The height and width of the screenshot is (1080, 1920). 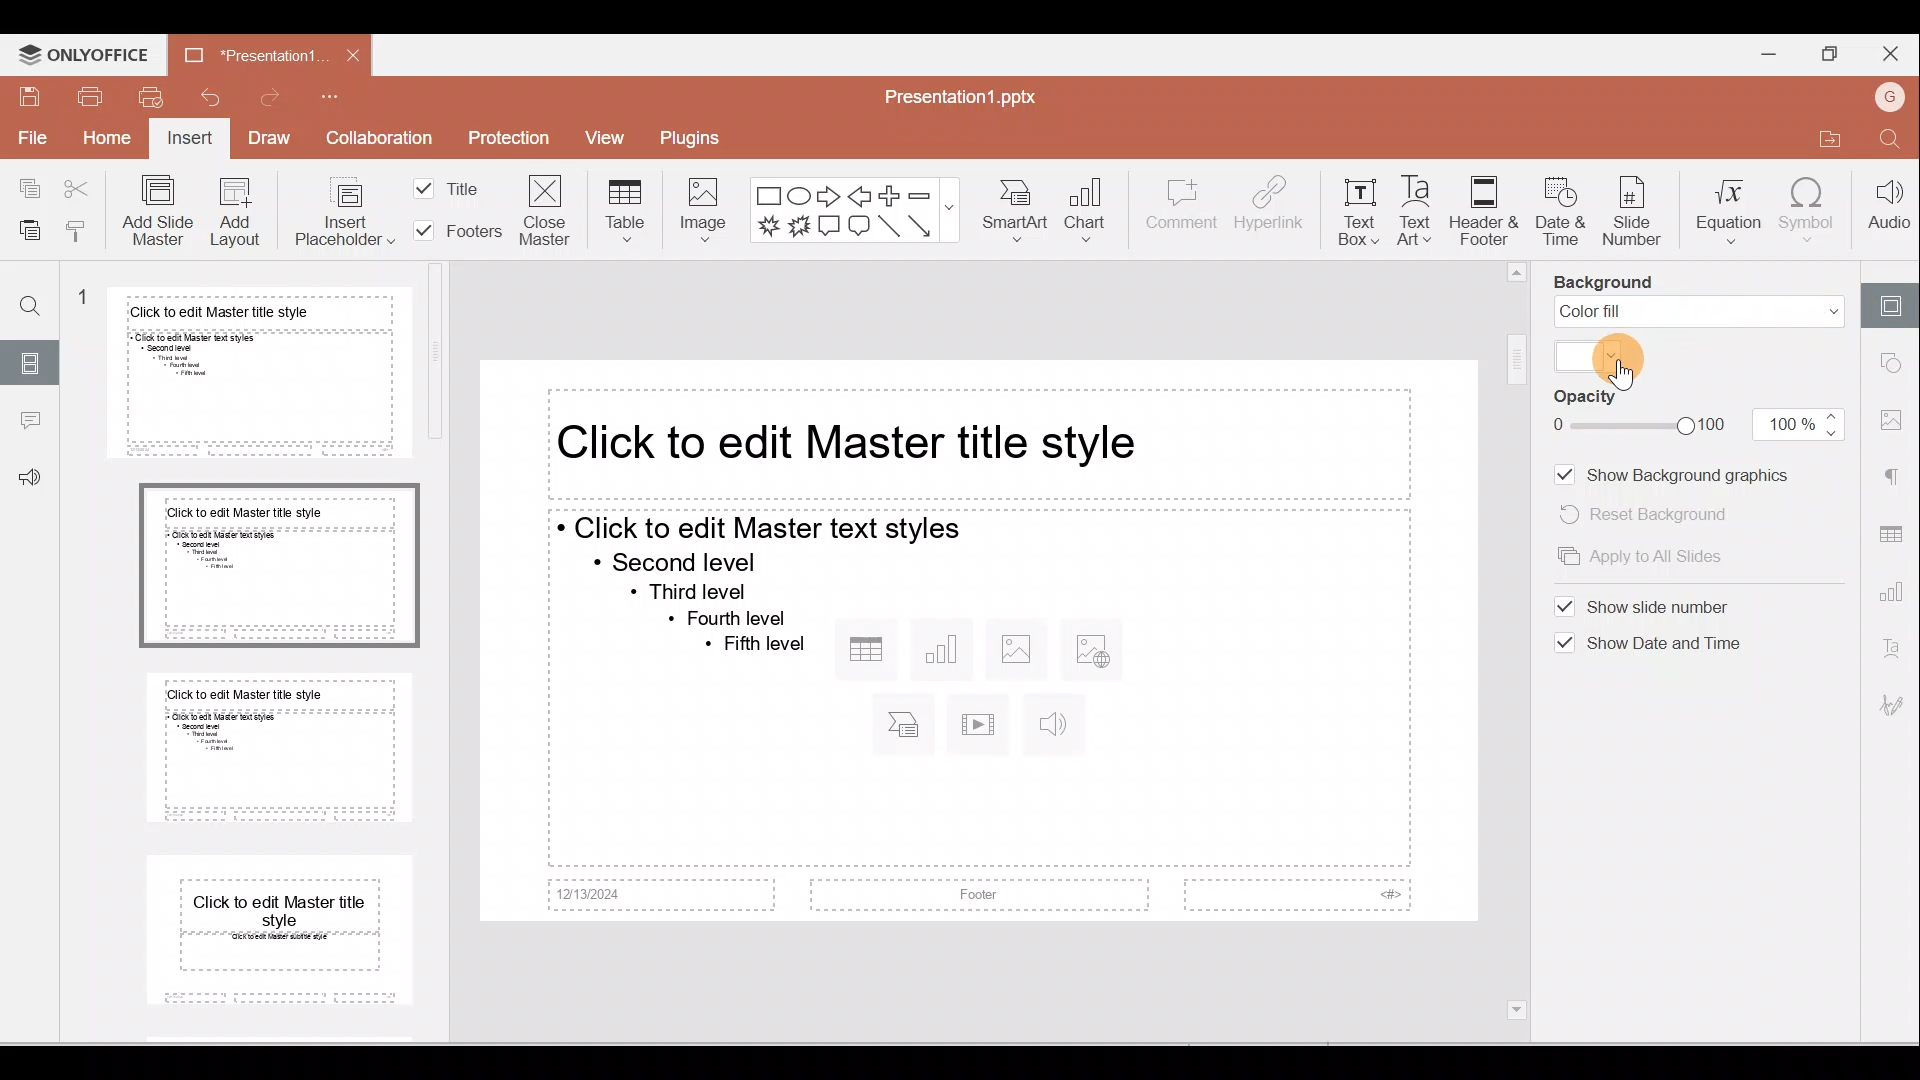 I want to click on Undo, so click(x=208, y=95).